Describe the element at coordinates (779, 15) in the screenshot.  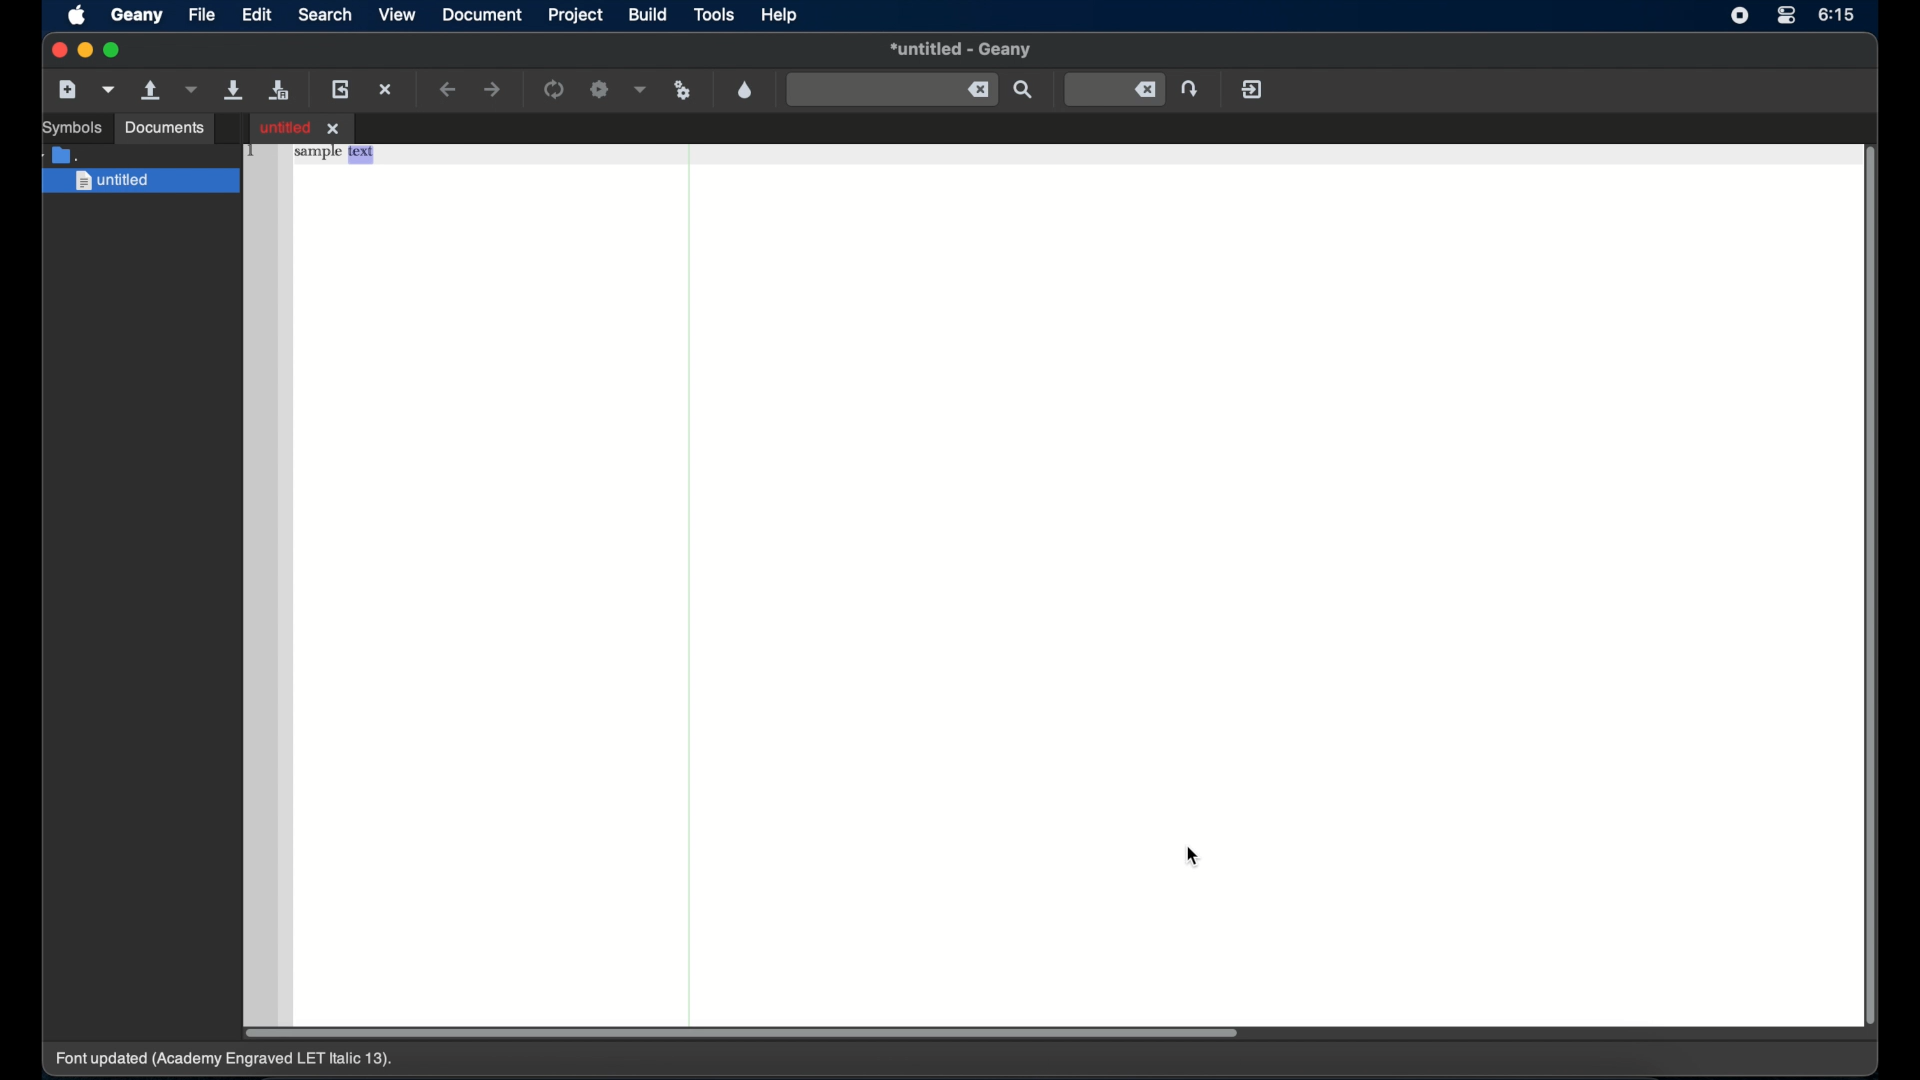
I see `help` at that location.